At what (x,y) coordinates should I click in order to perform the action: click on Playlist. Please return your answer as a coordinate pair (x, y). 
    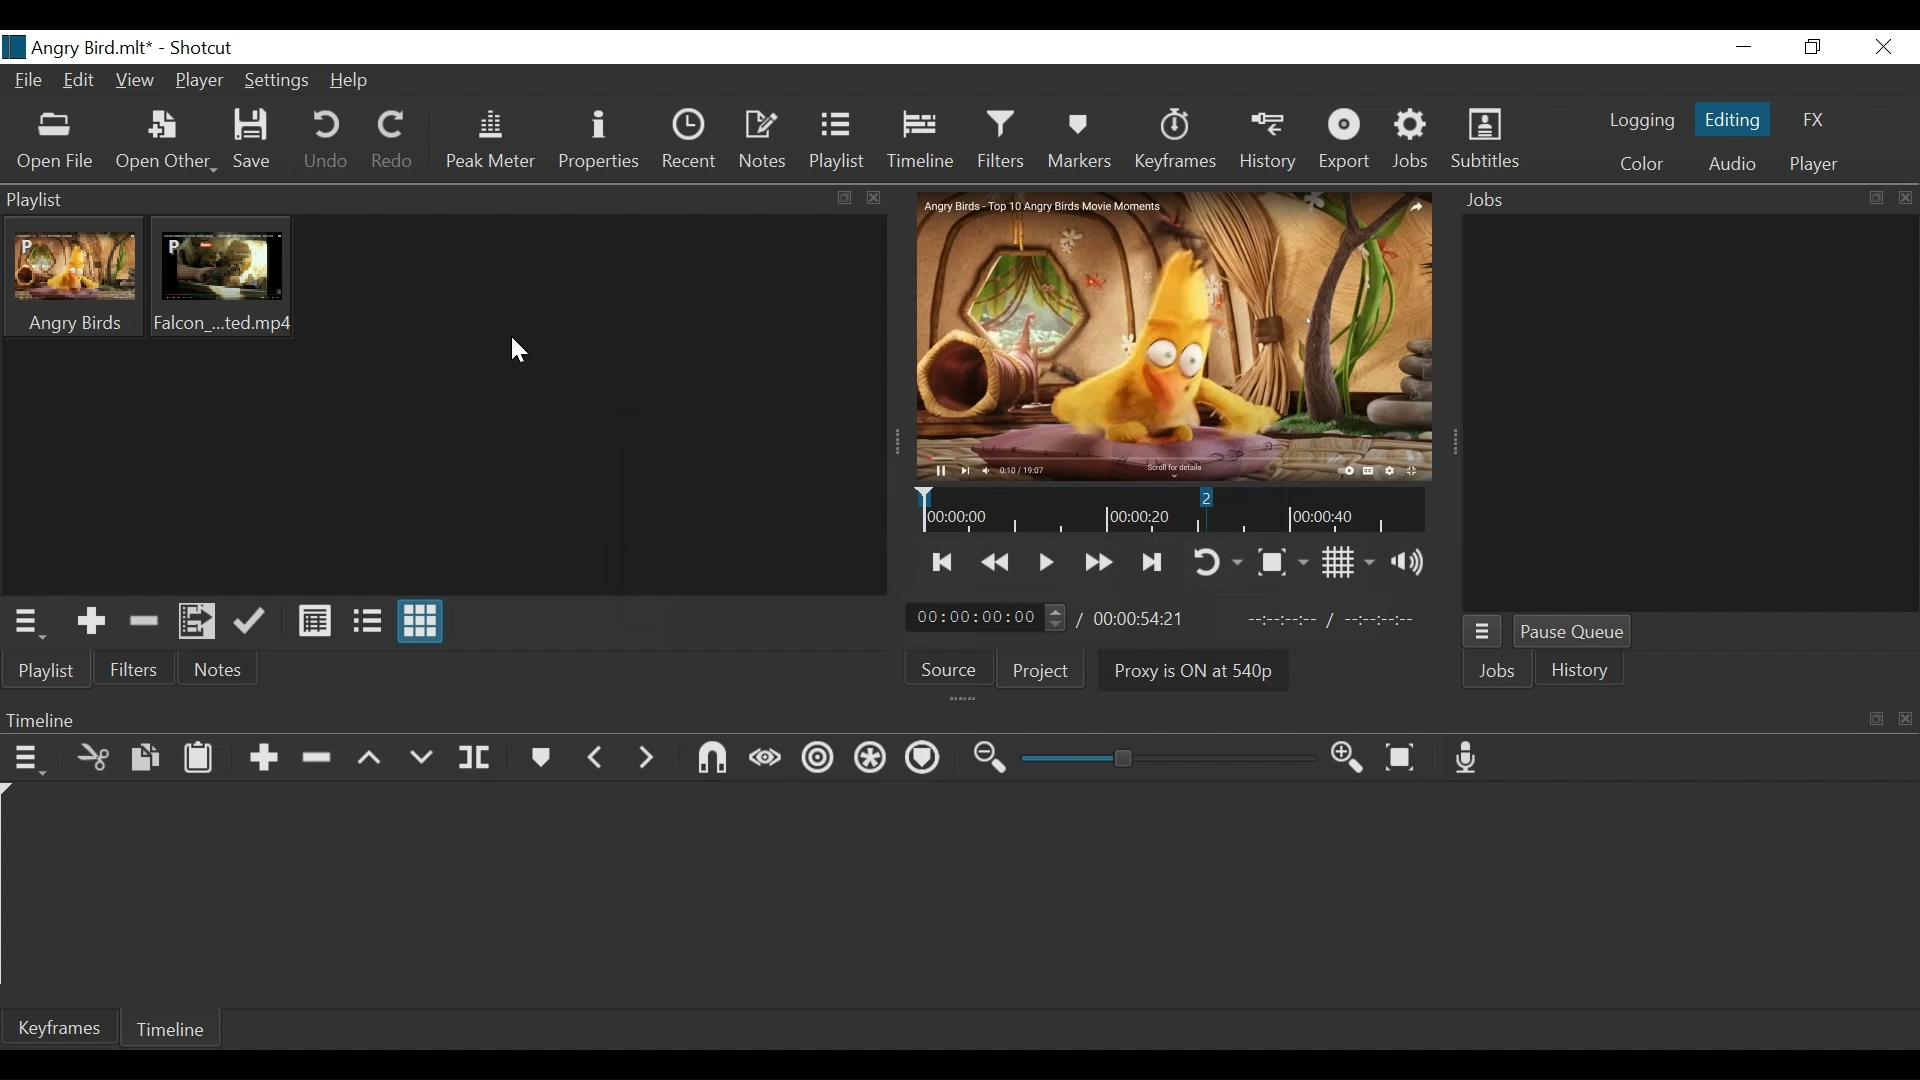
    Looking at the image, I should click on (838, 140).